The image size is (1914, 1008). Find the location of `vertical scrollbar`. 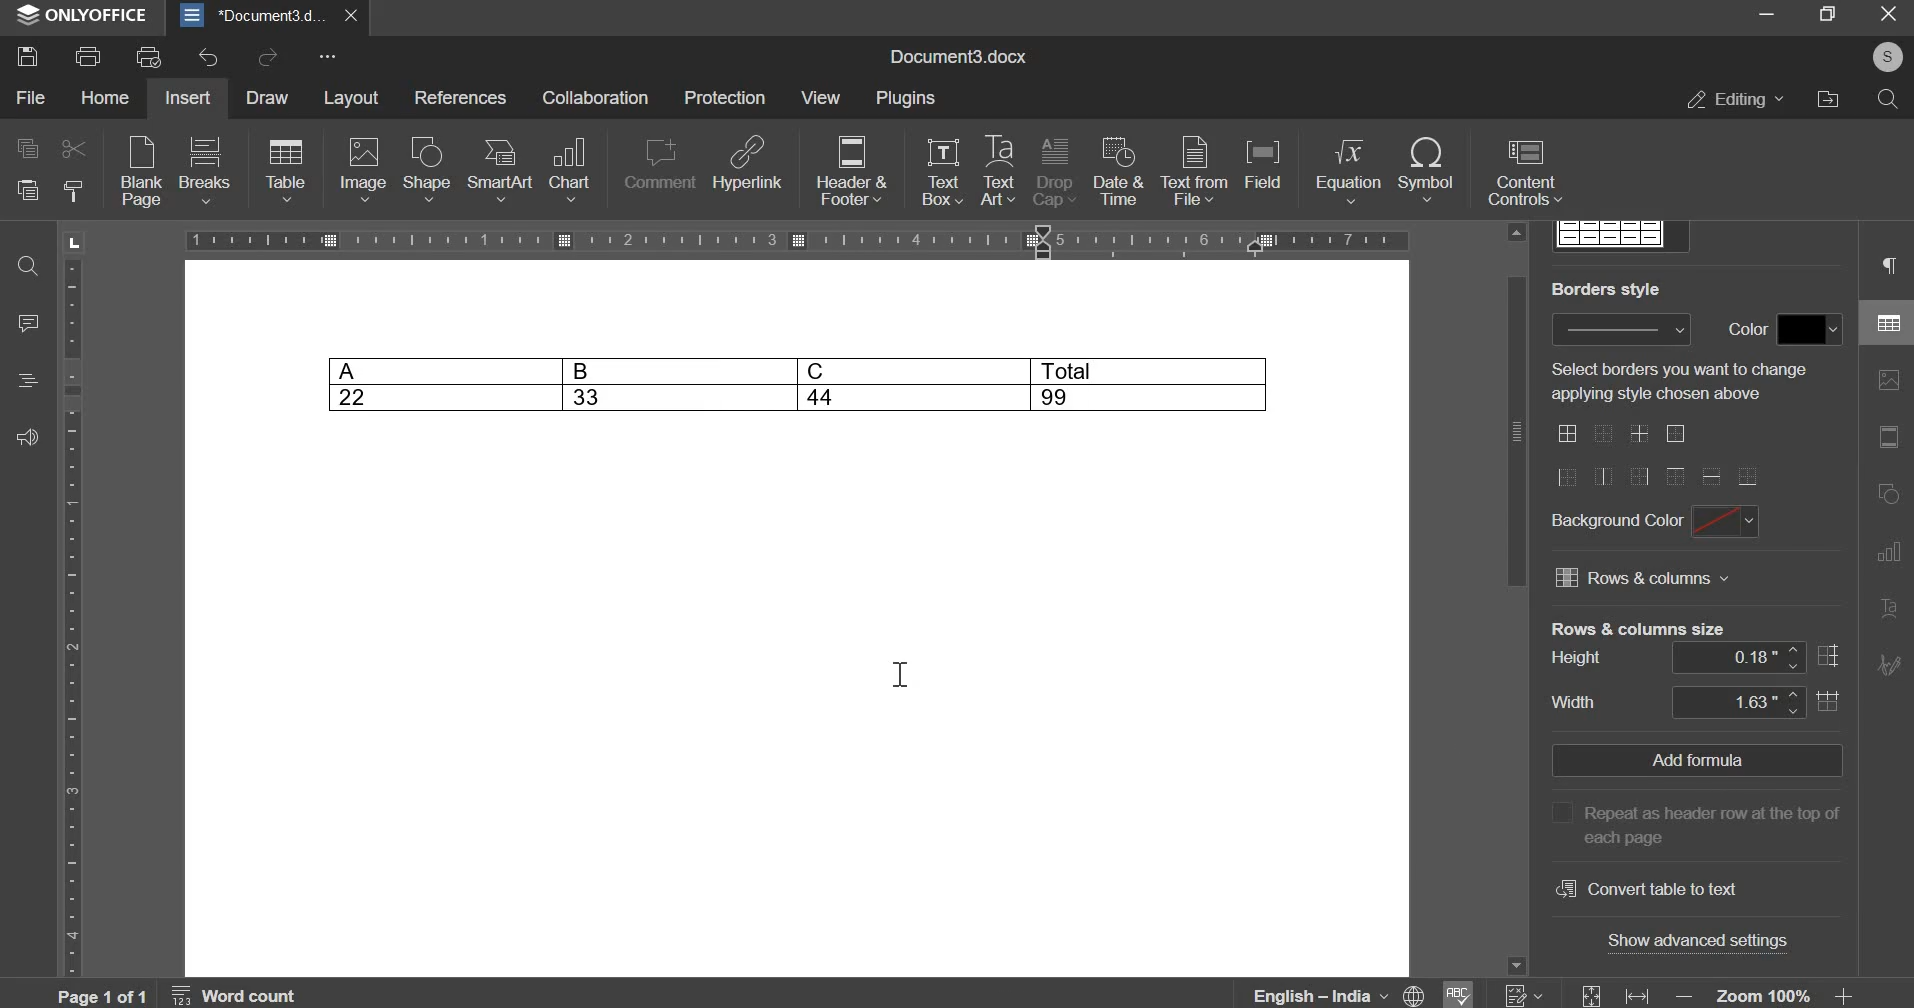

vertical scrollbar is located at coordinates (1850, 682).